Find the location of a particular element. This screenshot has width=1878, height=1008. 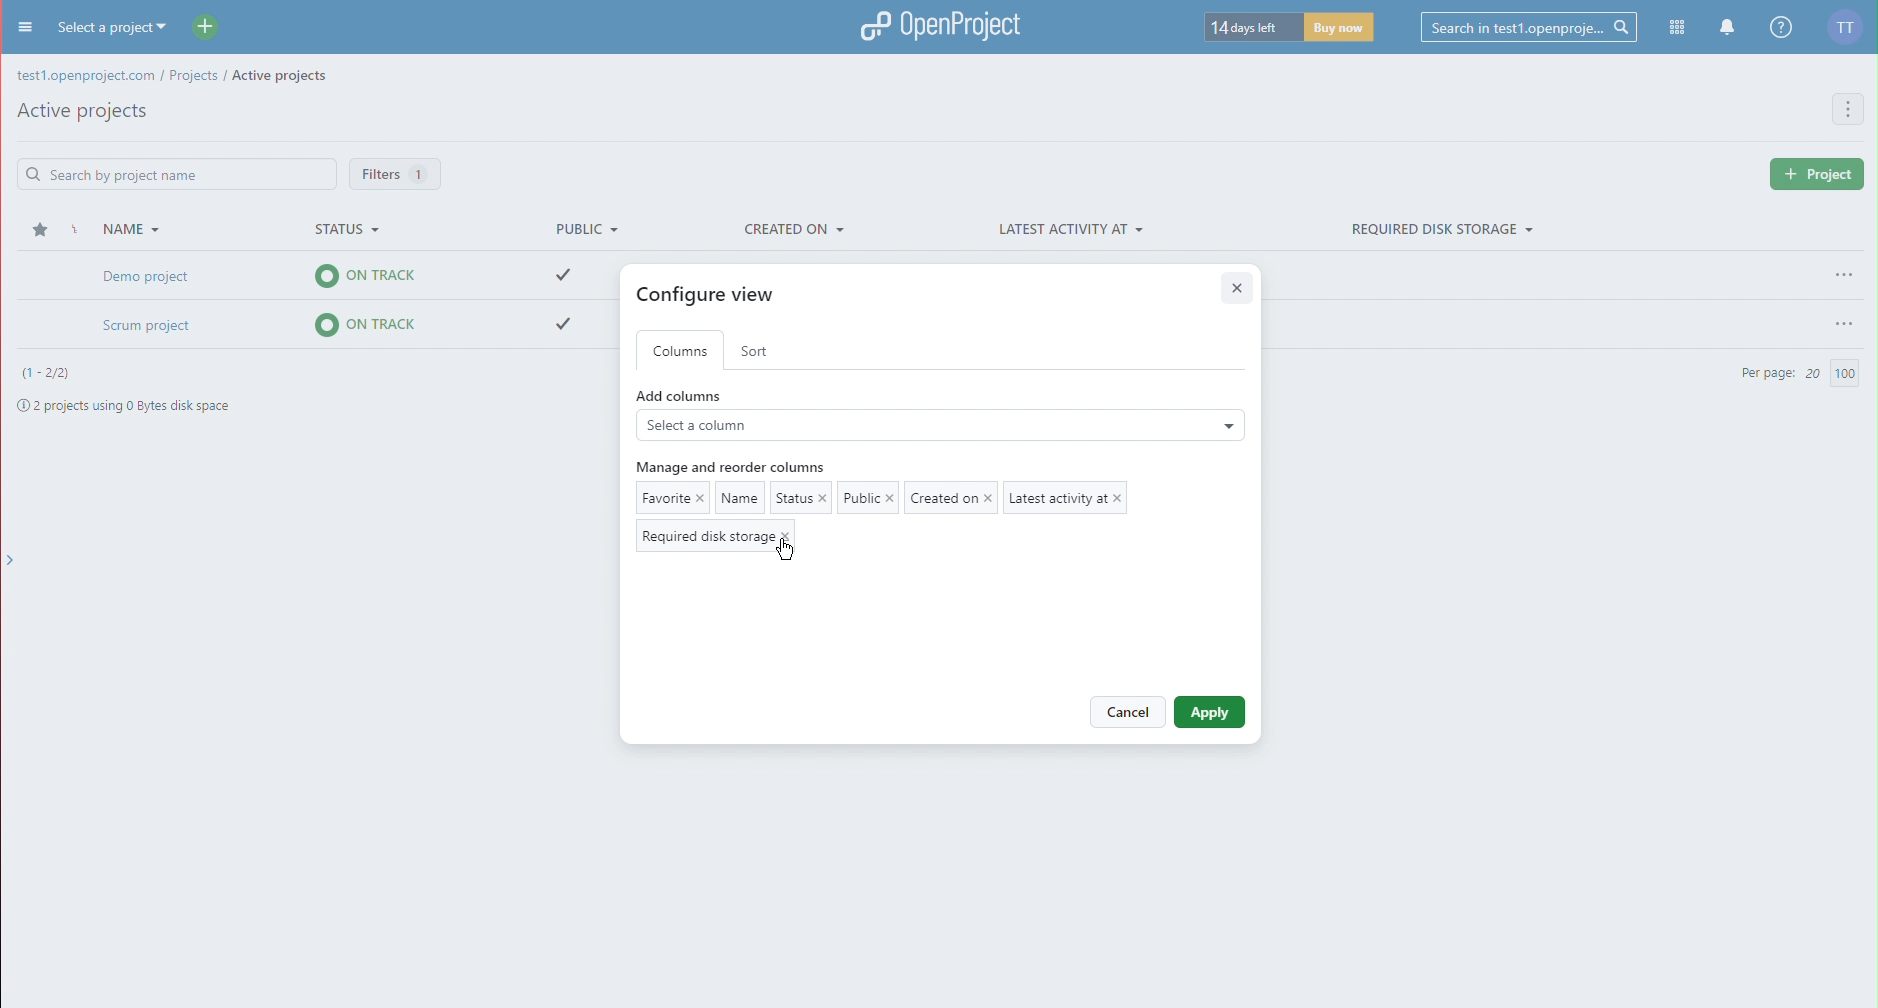

Options is located at coordinates (1843, 318).